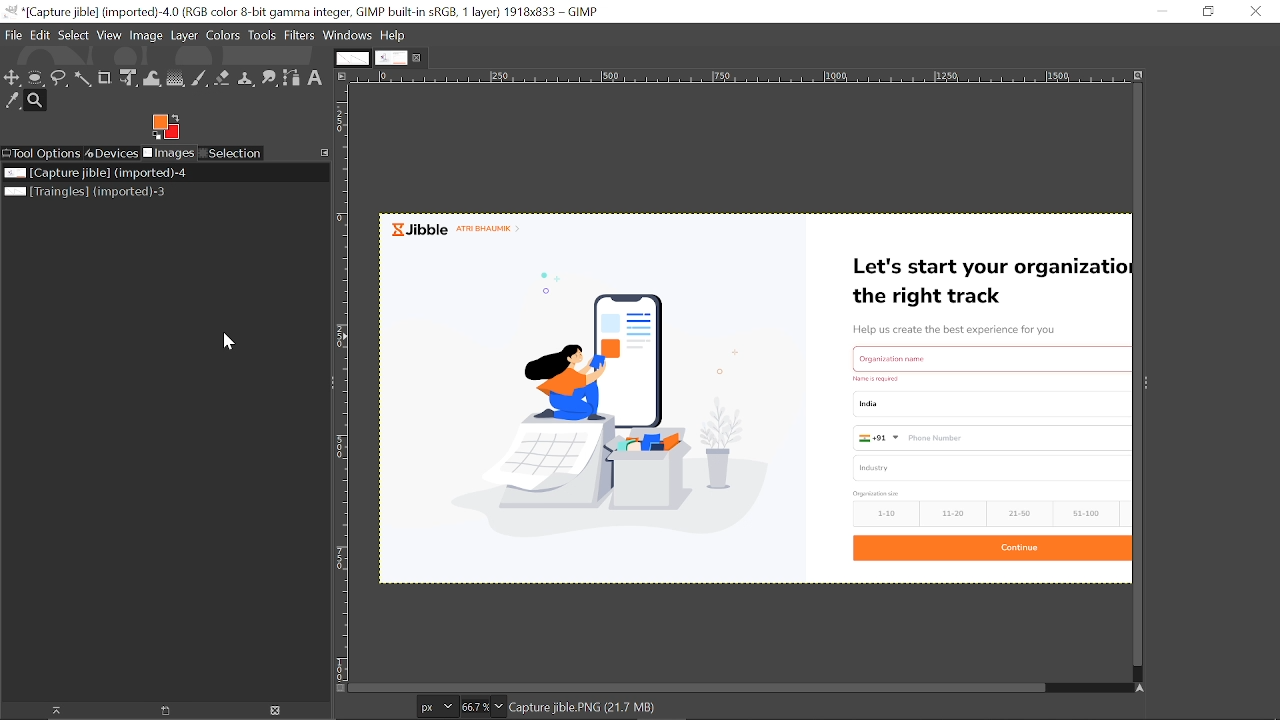 The image size is (1280, 720). What do you see at coordinates (1139, 75) in the screenshot?
I see `Zoom image when window size changes` at bounding box center [1139, 75].